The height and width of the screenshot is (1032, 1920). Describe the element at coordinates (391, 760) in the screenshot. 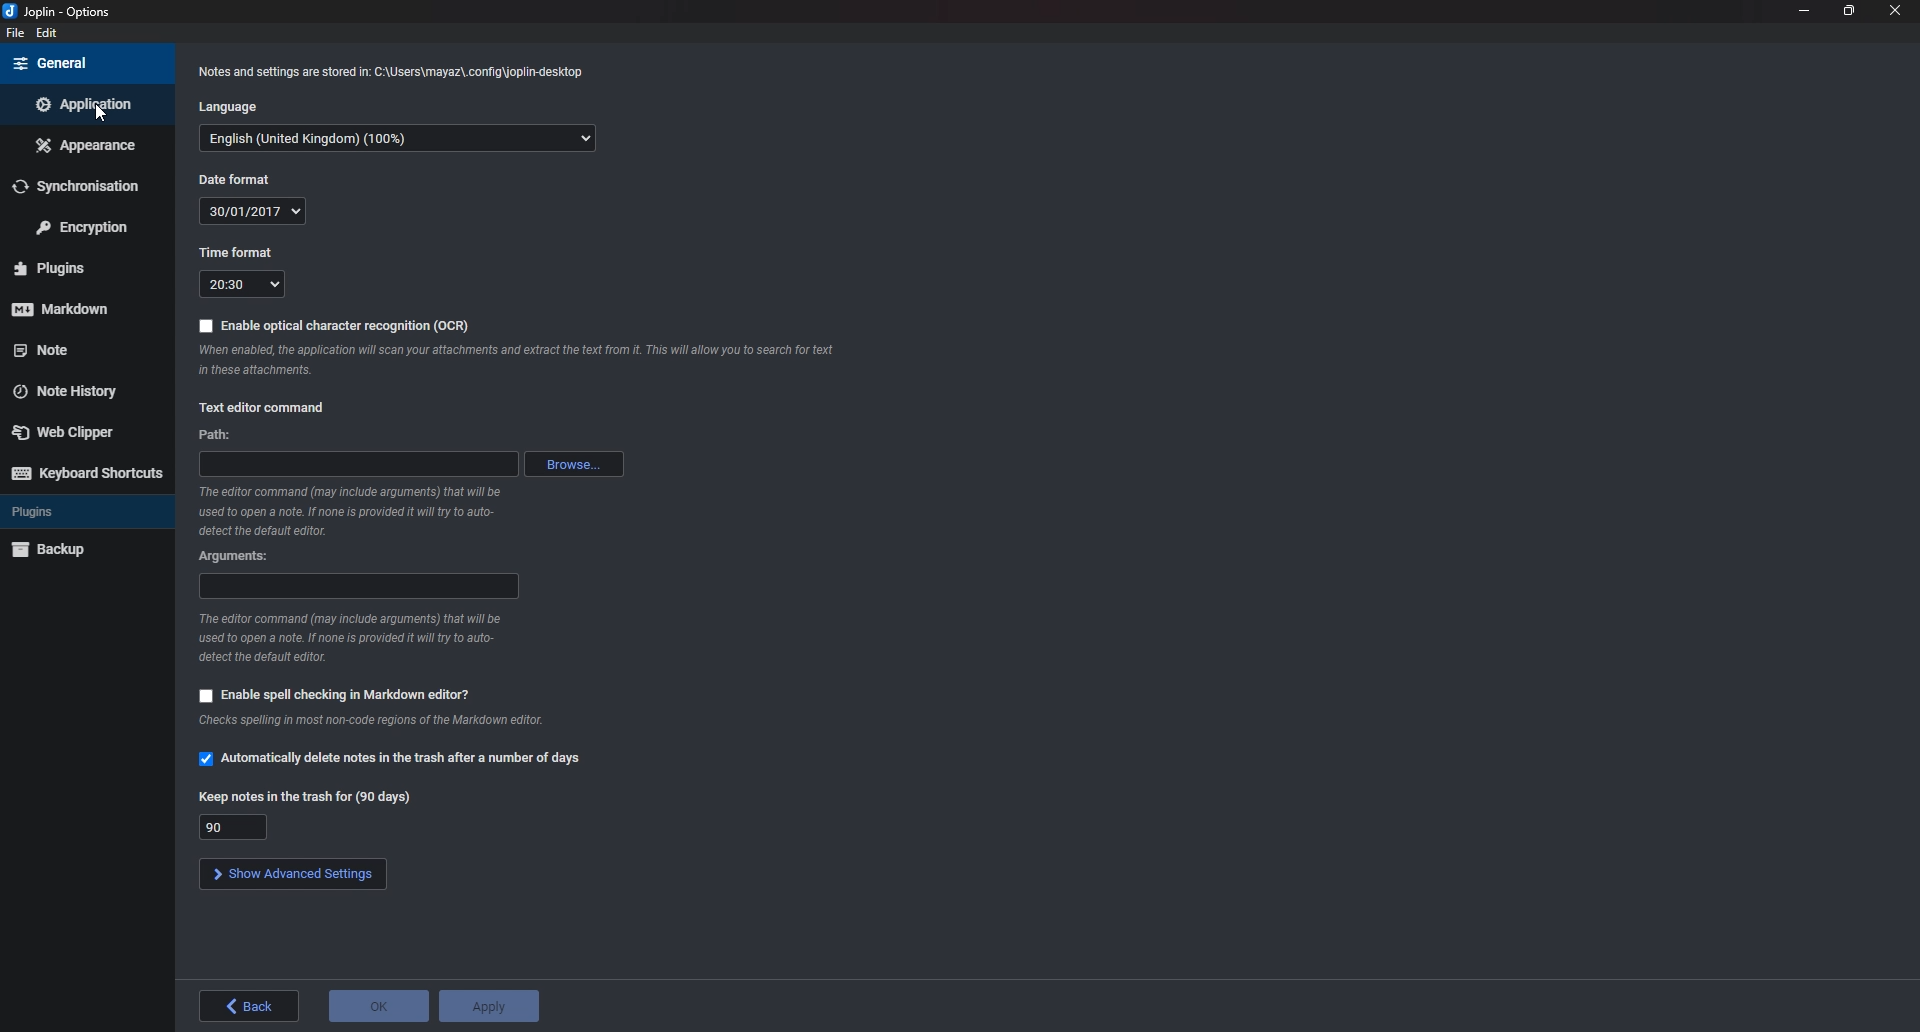

I see `Automatically delete notes` at that location.